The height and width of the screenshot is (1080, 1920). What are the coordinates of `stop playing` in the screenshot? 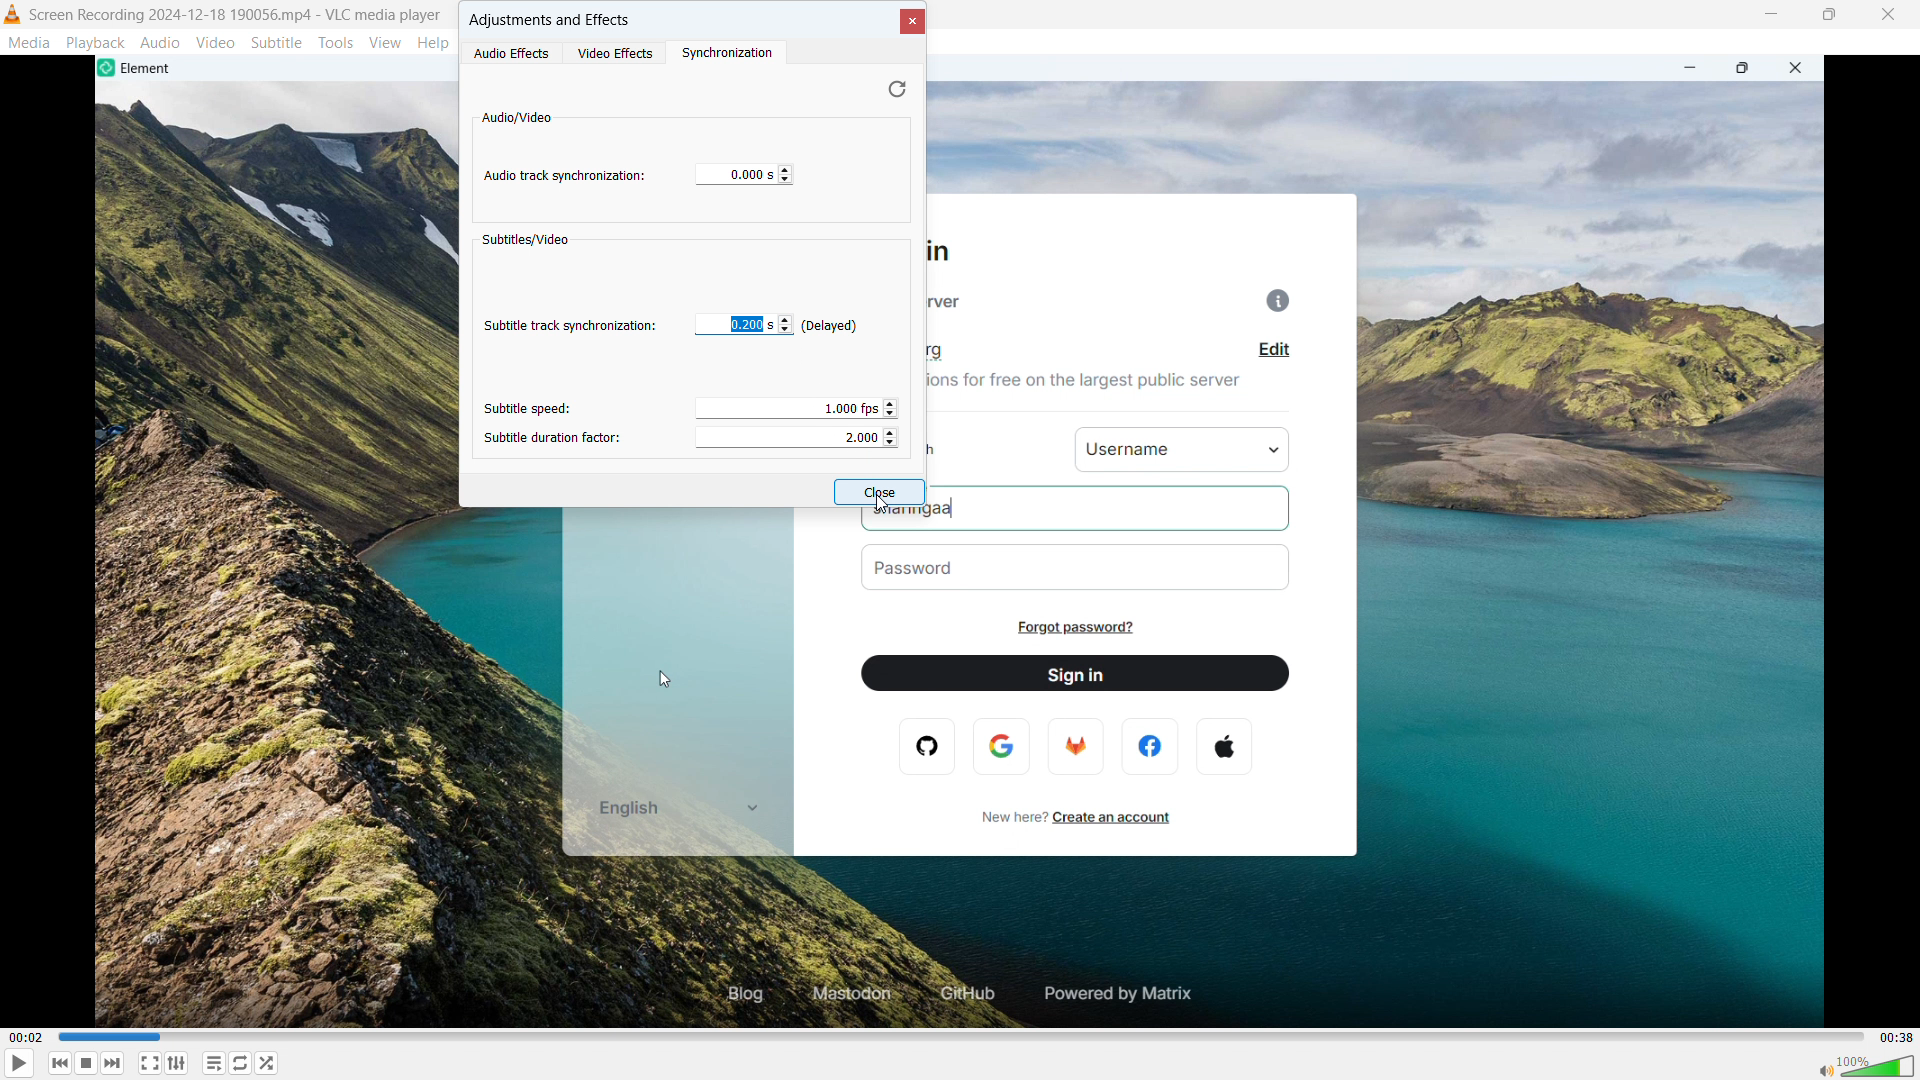 It's located at (86, 1063).